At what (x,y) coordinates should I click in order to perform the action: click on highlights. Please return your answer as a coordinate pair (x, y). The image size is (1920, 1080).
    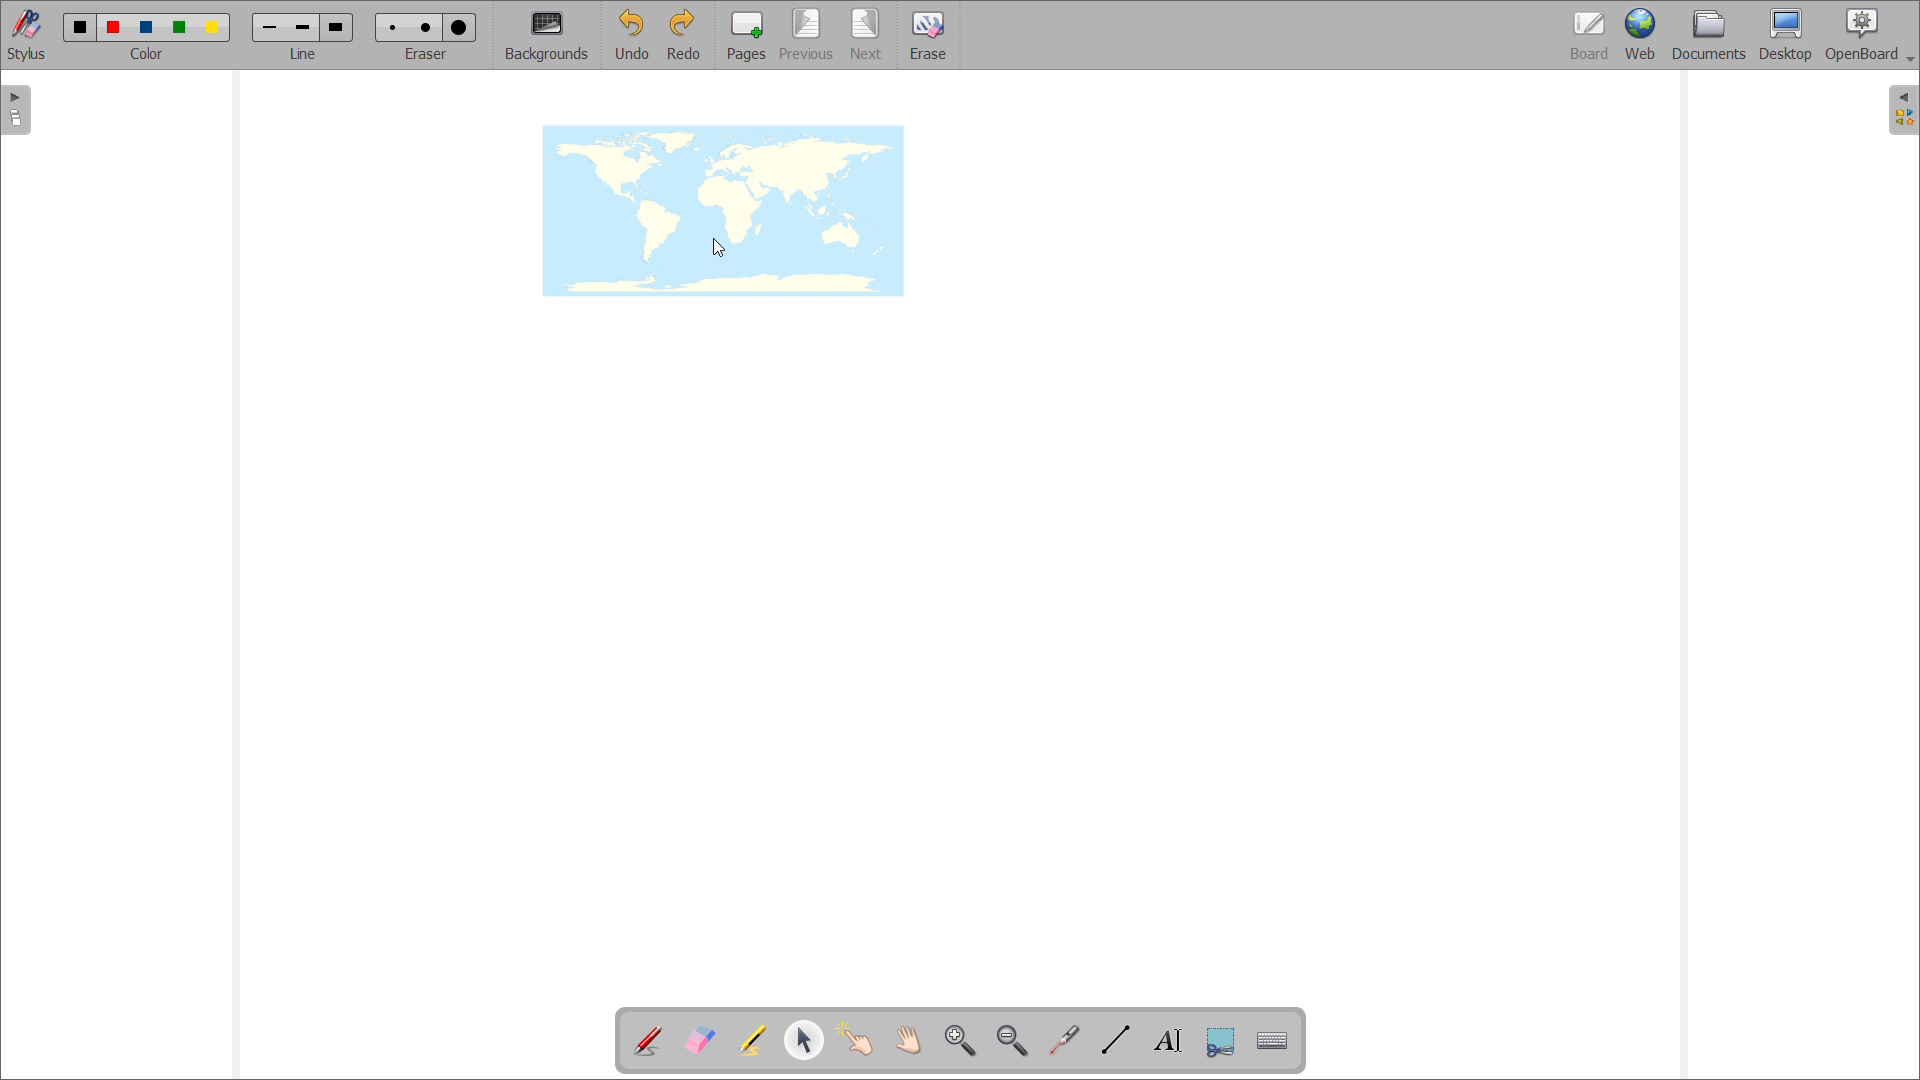
    Looking at the image, I should click on (752, 1042).